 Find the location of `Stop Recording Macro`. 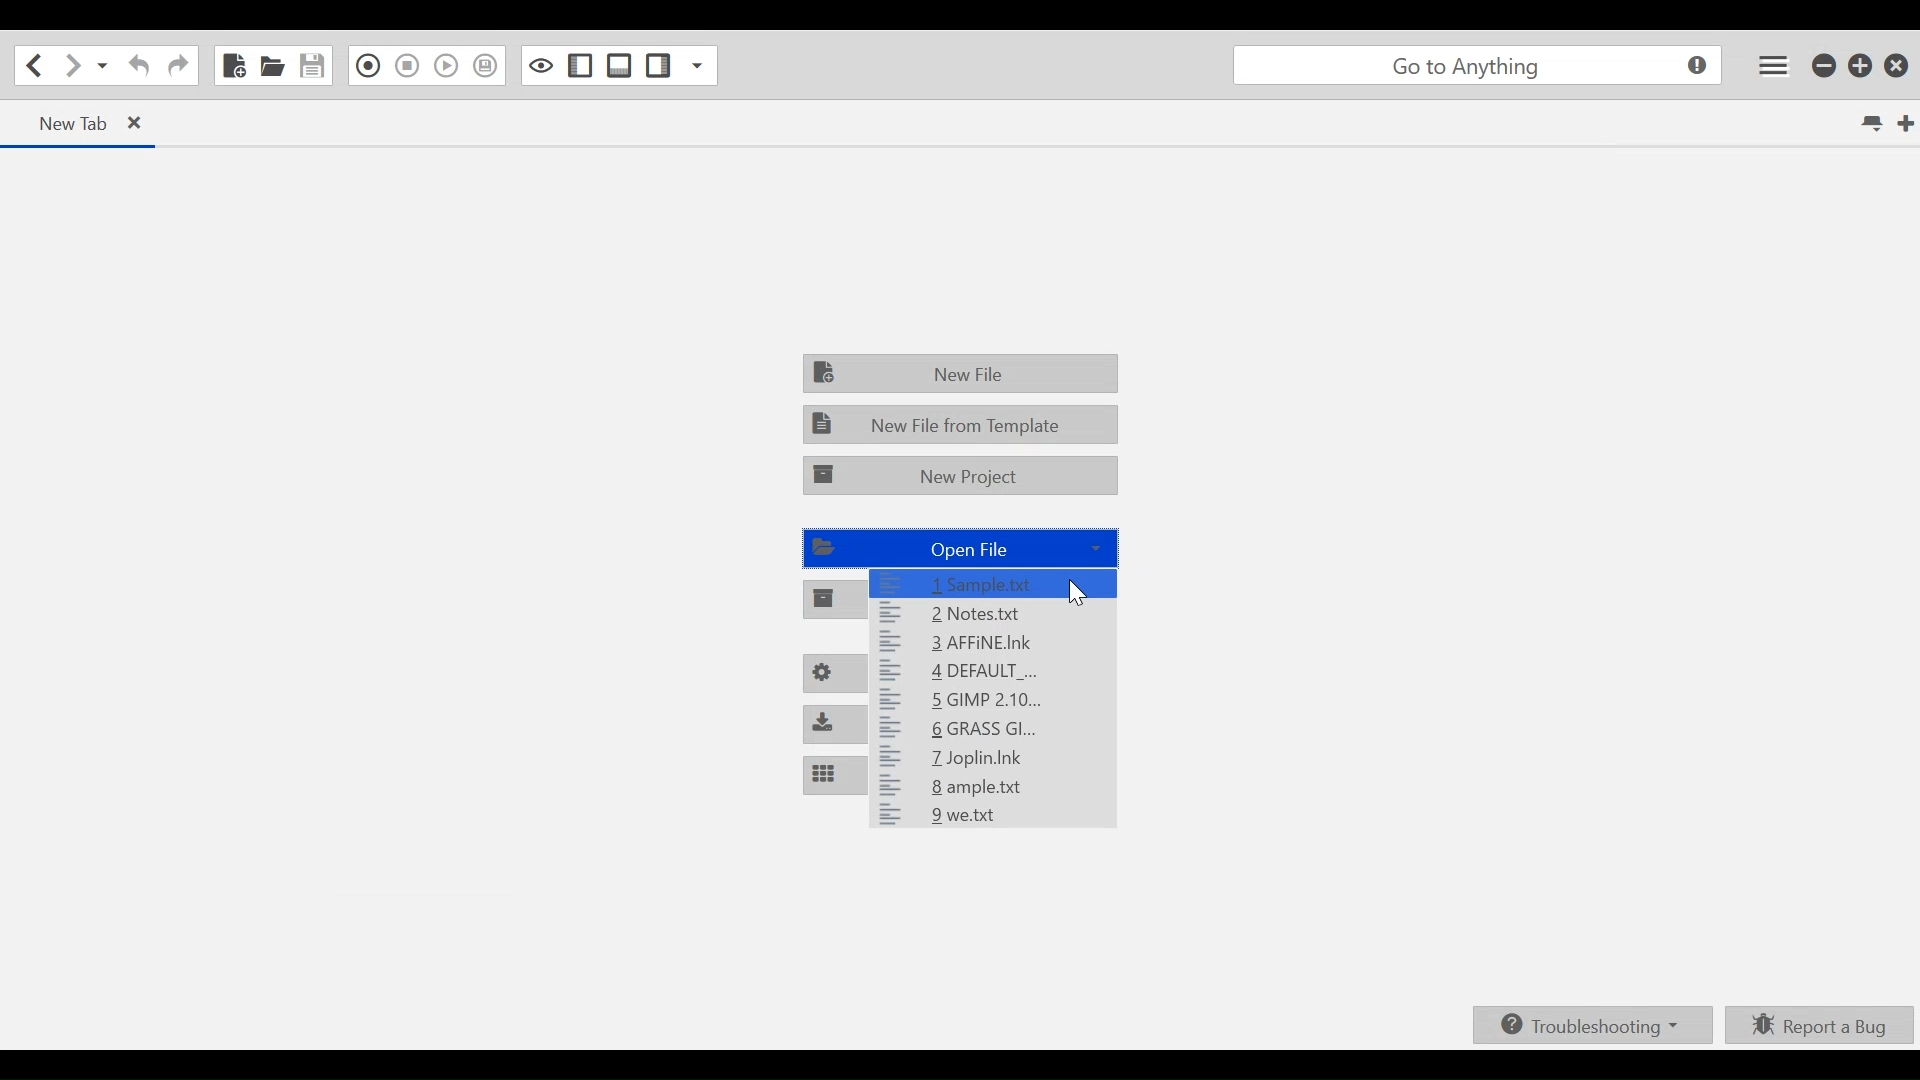

Stop Recording Macro is located at coordinates (407, 66).